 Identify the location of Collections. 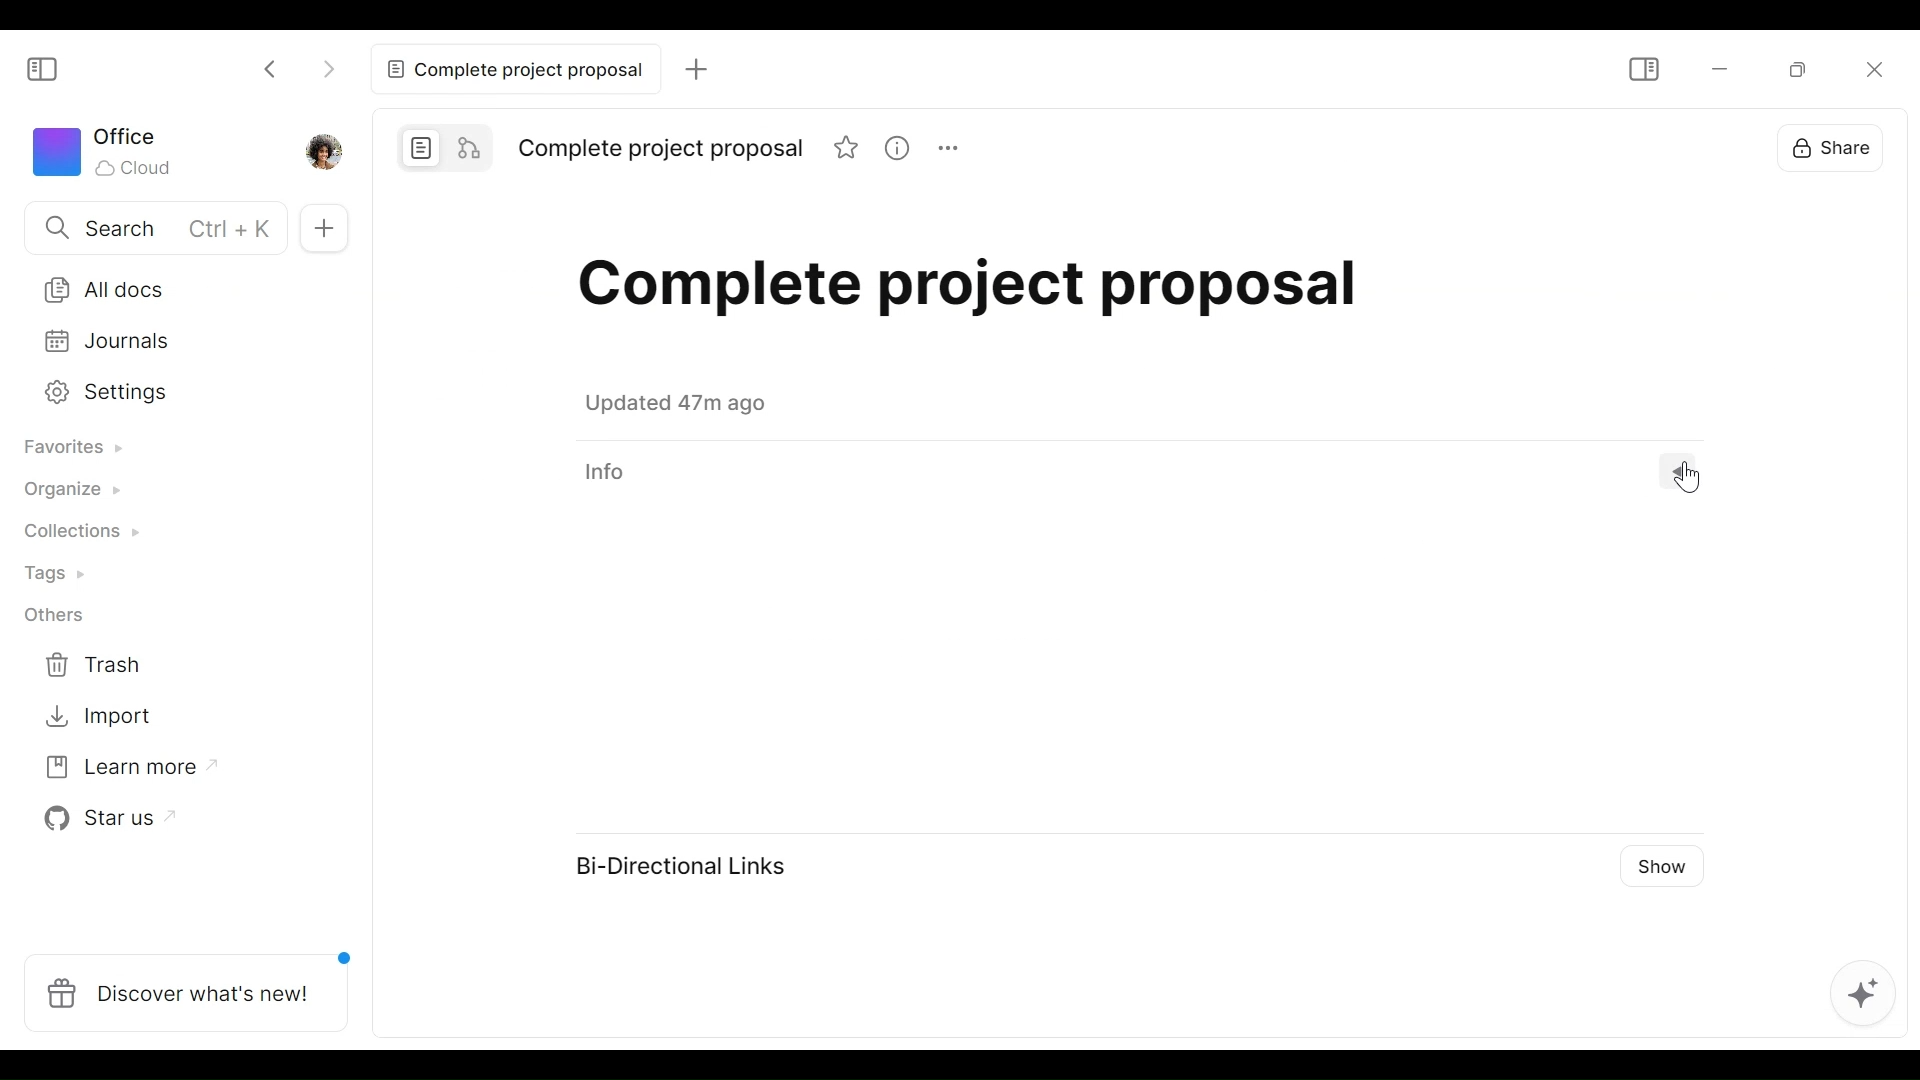
(85, 534).